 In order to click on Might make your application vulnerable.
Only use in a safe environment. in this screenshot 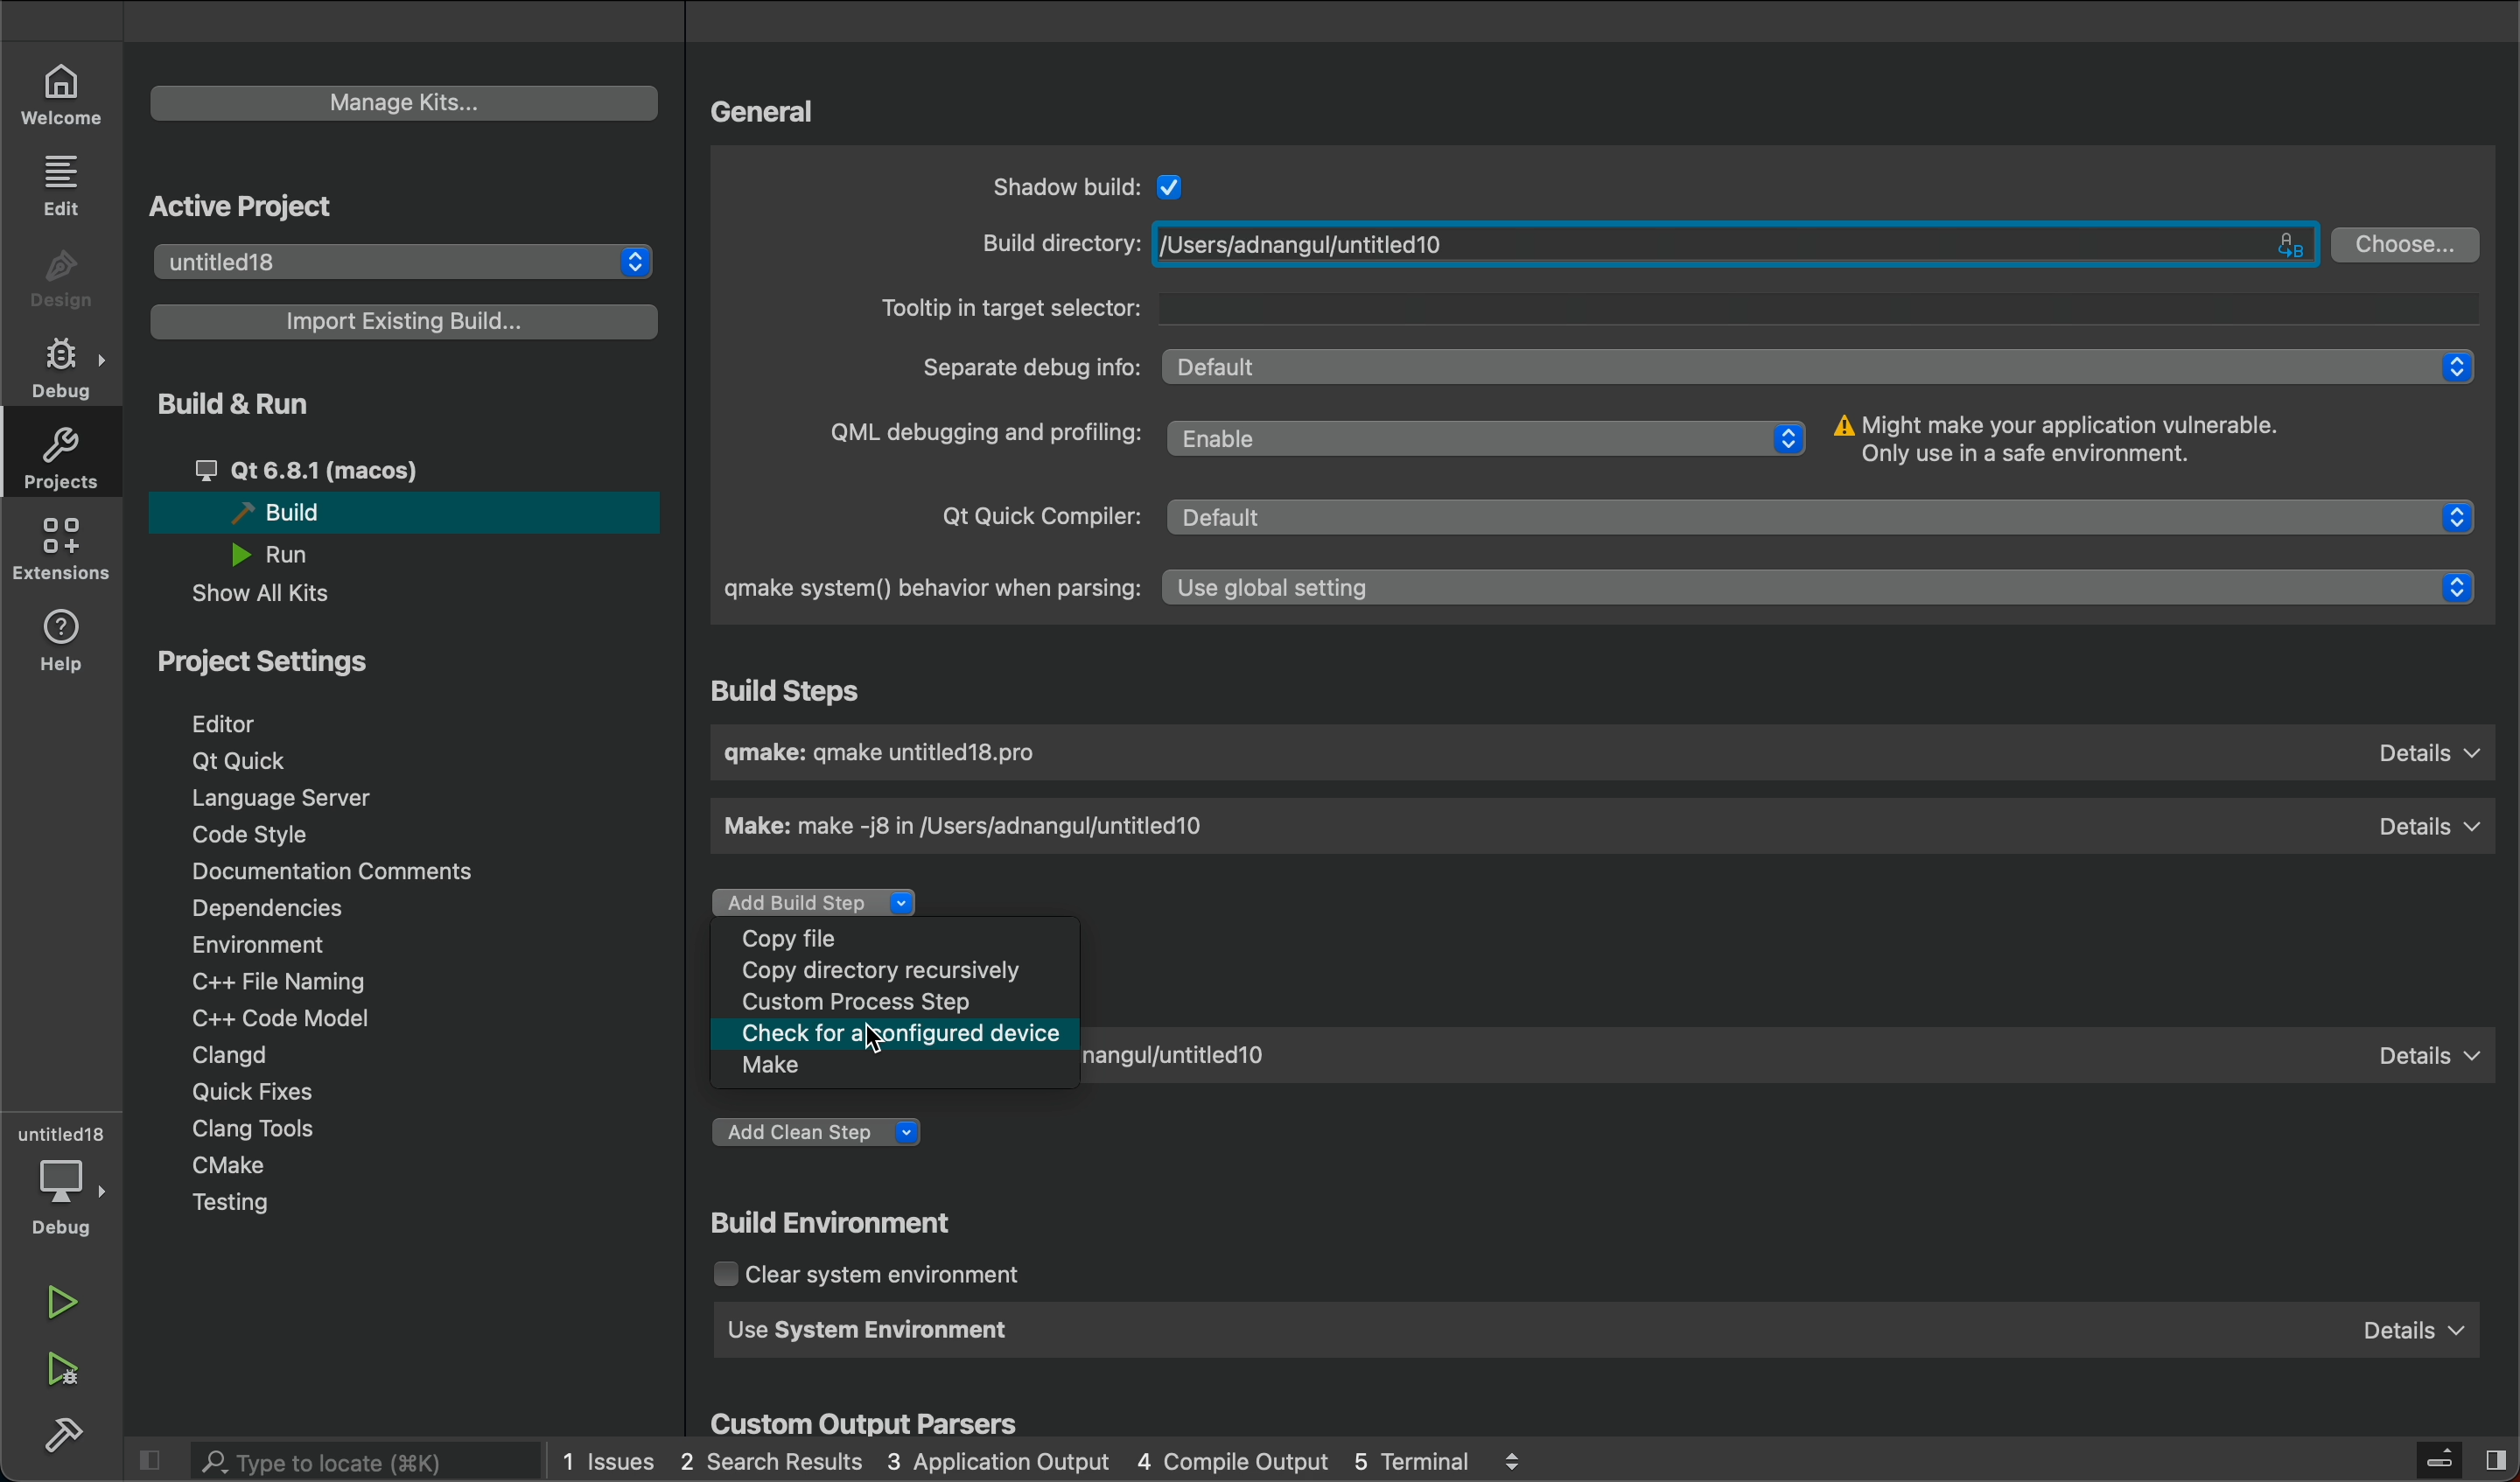, I will do `click(2073, 441)`.